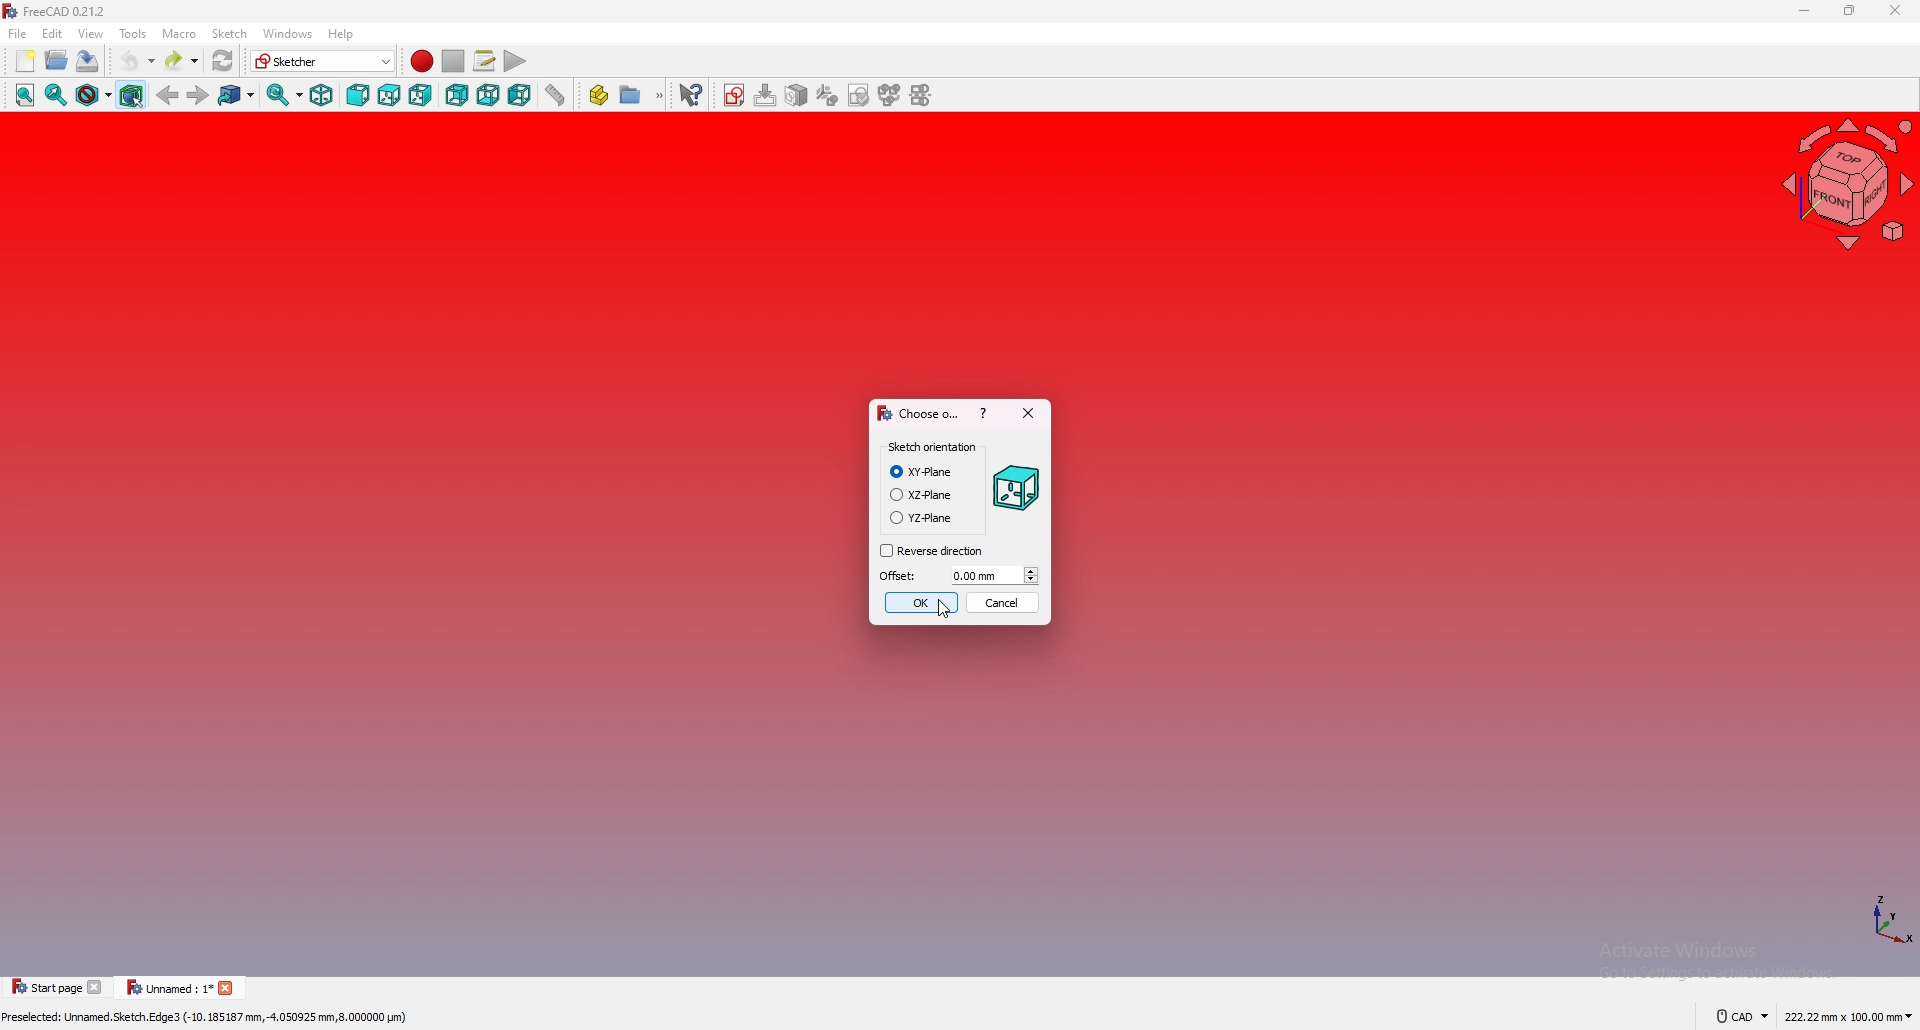  What do you see at coordinates (24, 95) in the screenshot?
I see `fit all` at bounding box center [24, 95].